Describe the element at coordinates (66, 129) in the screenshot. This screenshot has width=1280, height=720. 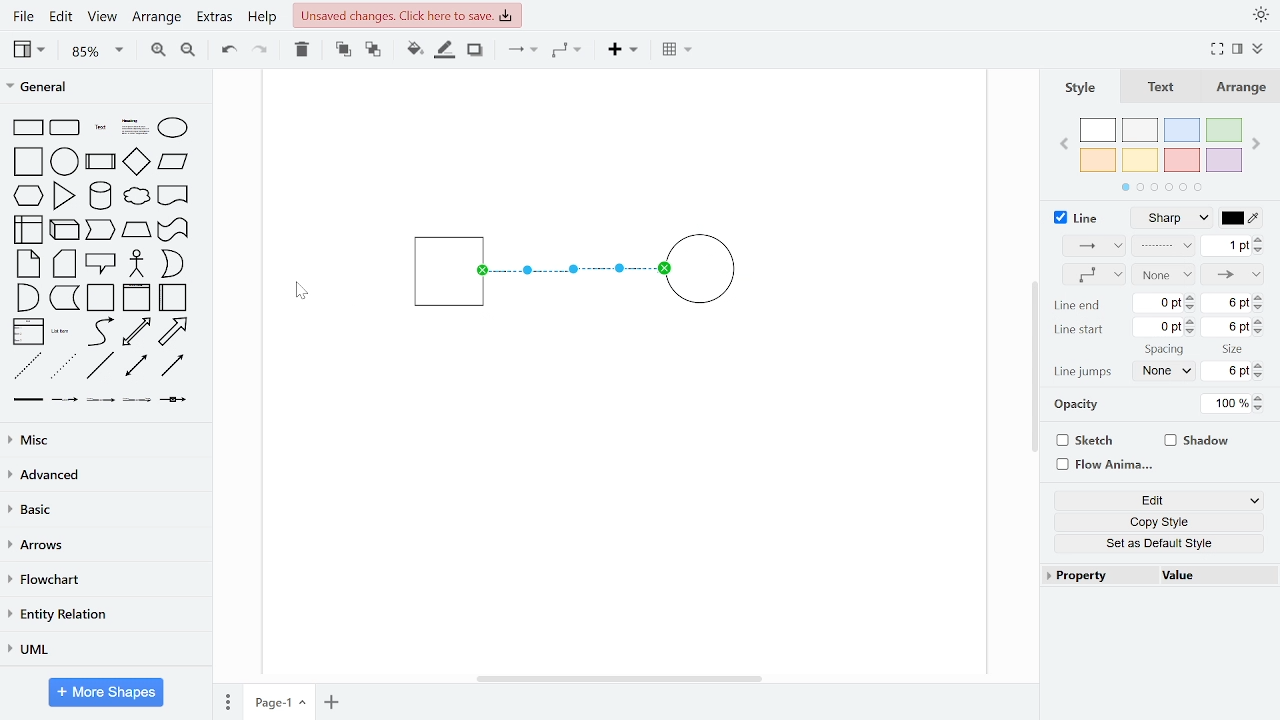
I see `rounded rectangle` at that location.